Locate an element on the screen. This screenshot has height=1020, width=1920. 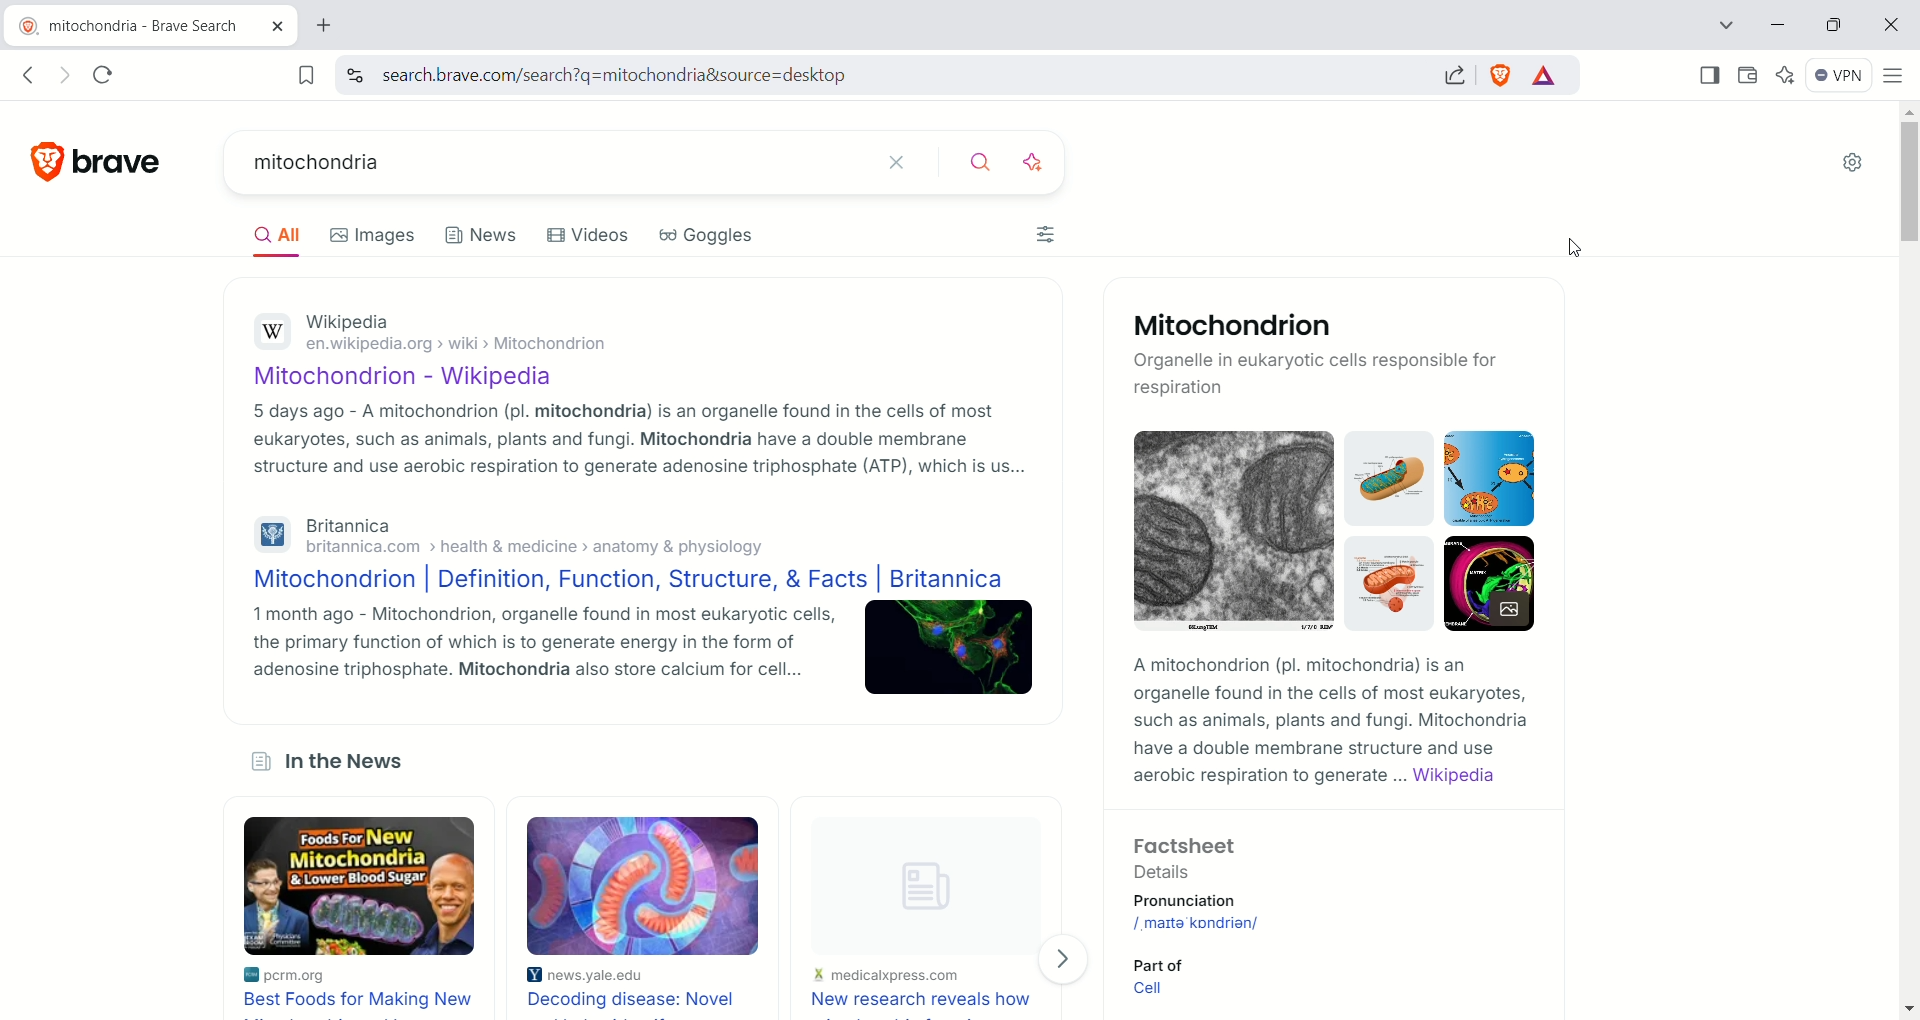
Part of is located at coordinates (1179, 964).